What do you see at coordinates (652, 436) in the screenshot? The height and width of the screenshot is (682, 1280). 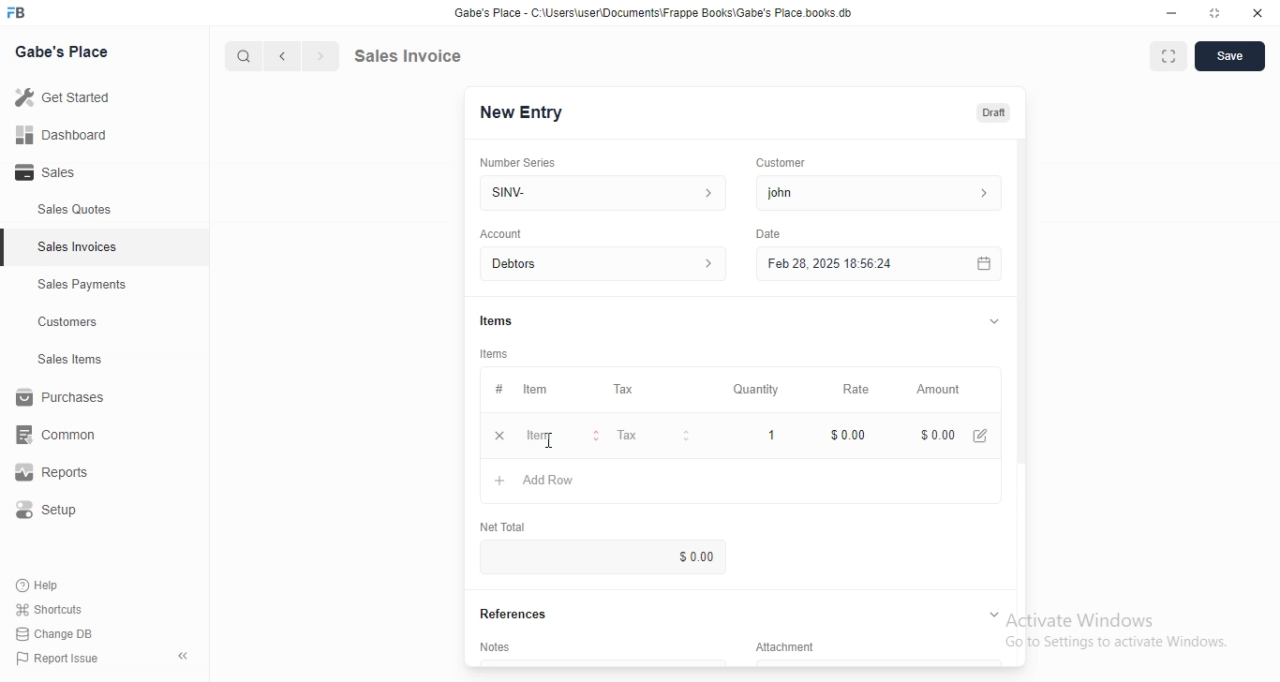 I see `Tax &` at bounding box center [652, 436].